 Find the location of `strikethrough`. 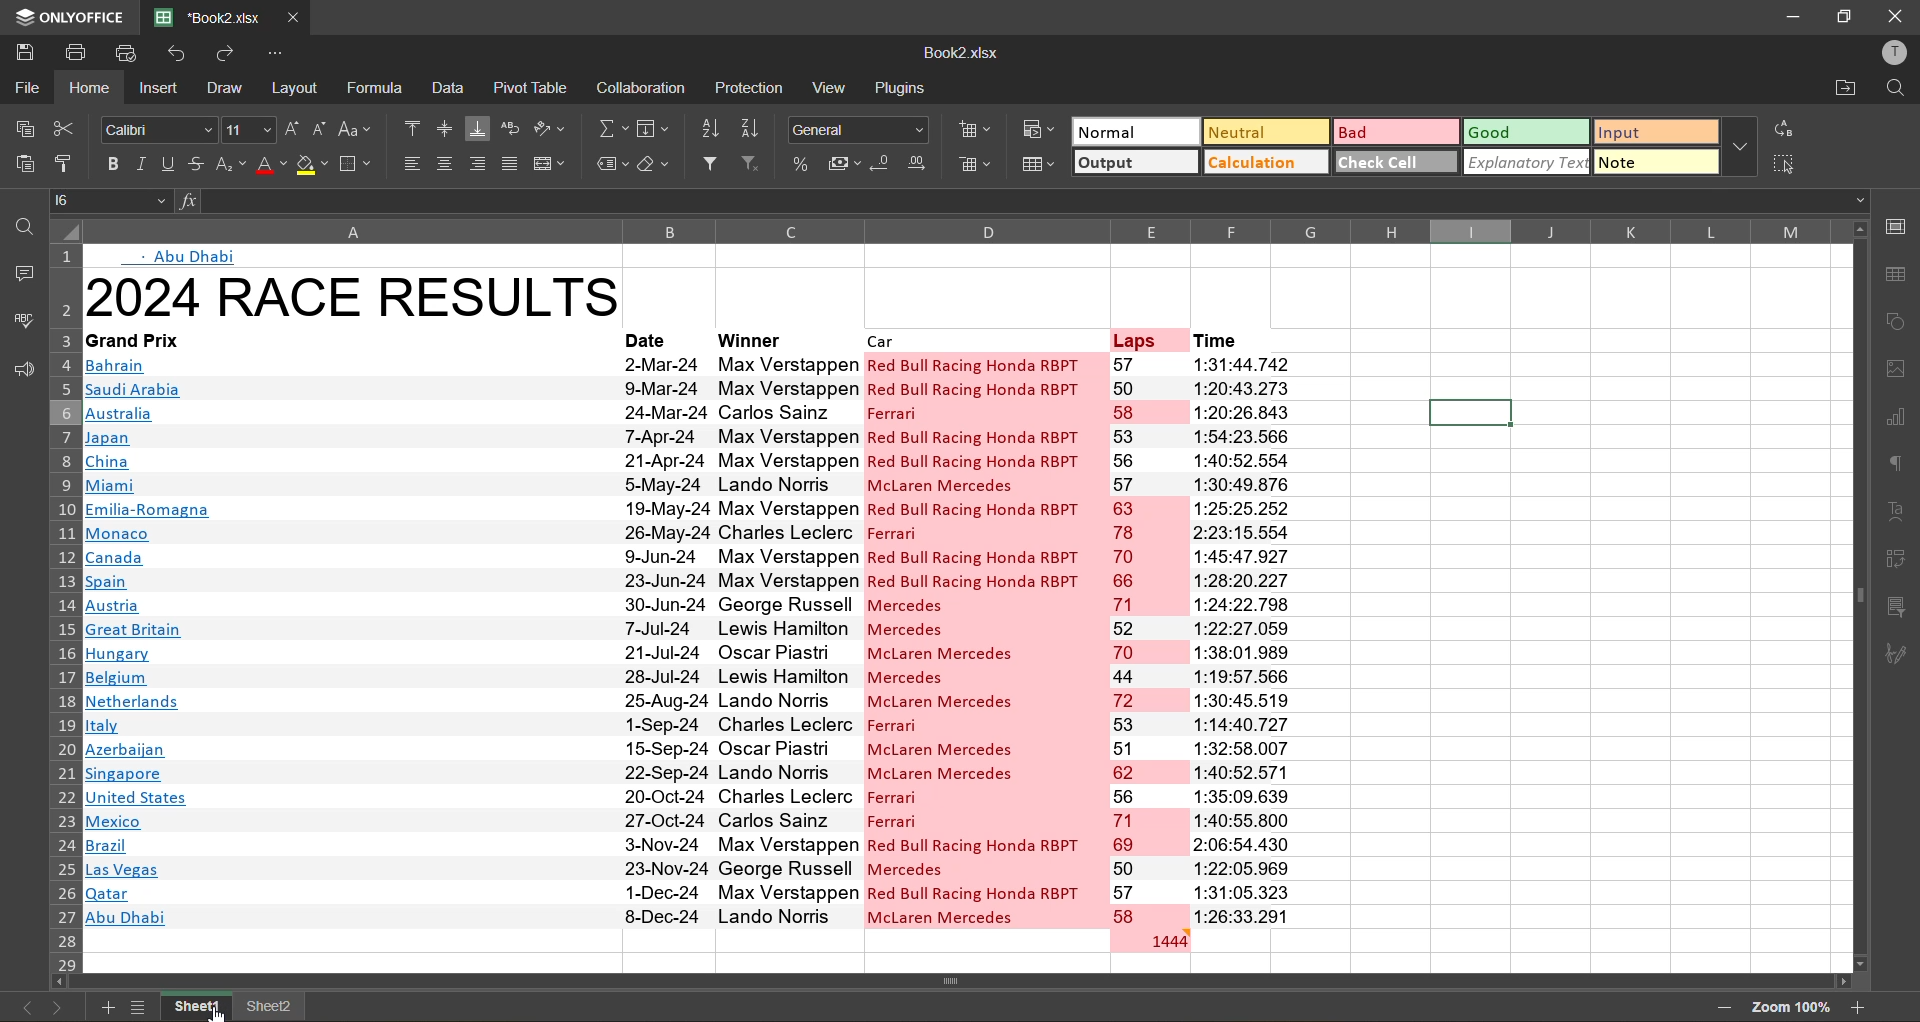

strikethrough is located at coordinates (192, 164).